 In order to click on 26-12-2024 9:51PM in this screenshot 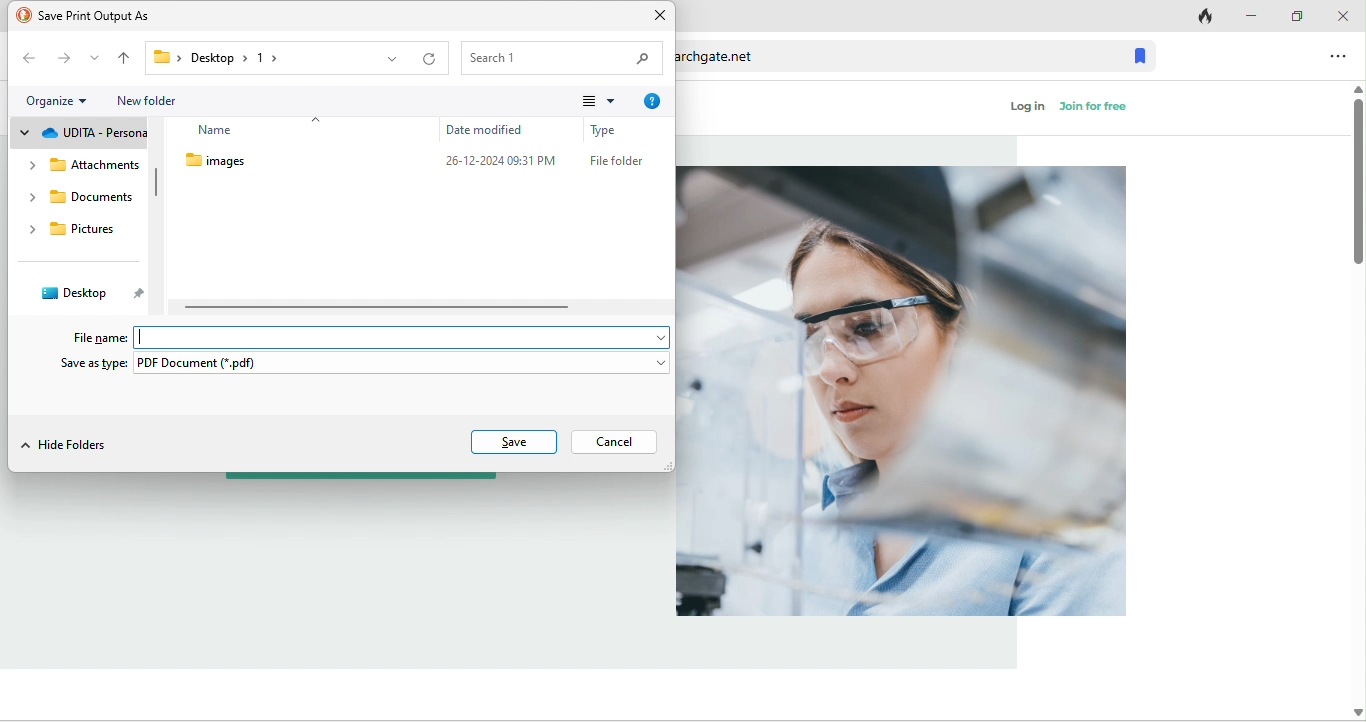, I will do `click(503, 163)`.